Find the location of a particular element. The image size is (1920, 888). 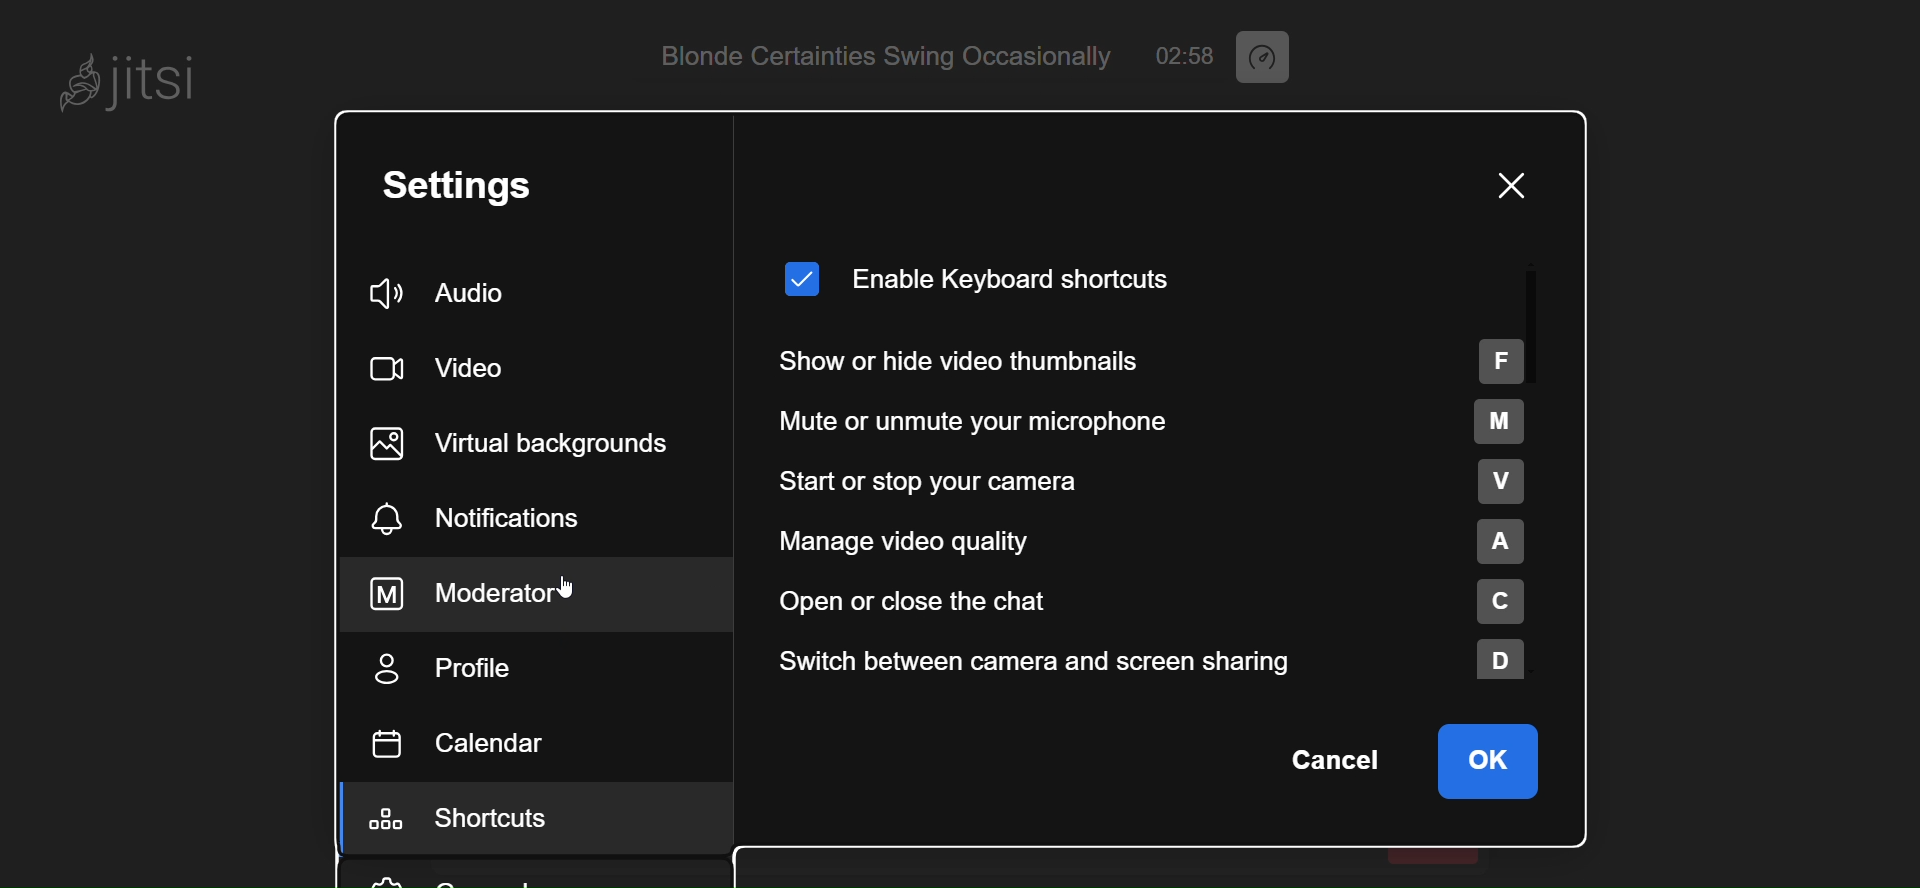

virtual background is located at coordinates (535, 443).